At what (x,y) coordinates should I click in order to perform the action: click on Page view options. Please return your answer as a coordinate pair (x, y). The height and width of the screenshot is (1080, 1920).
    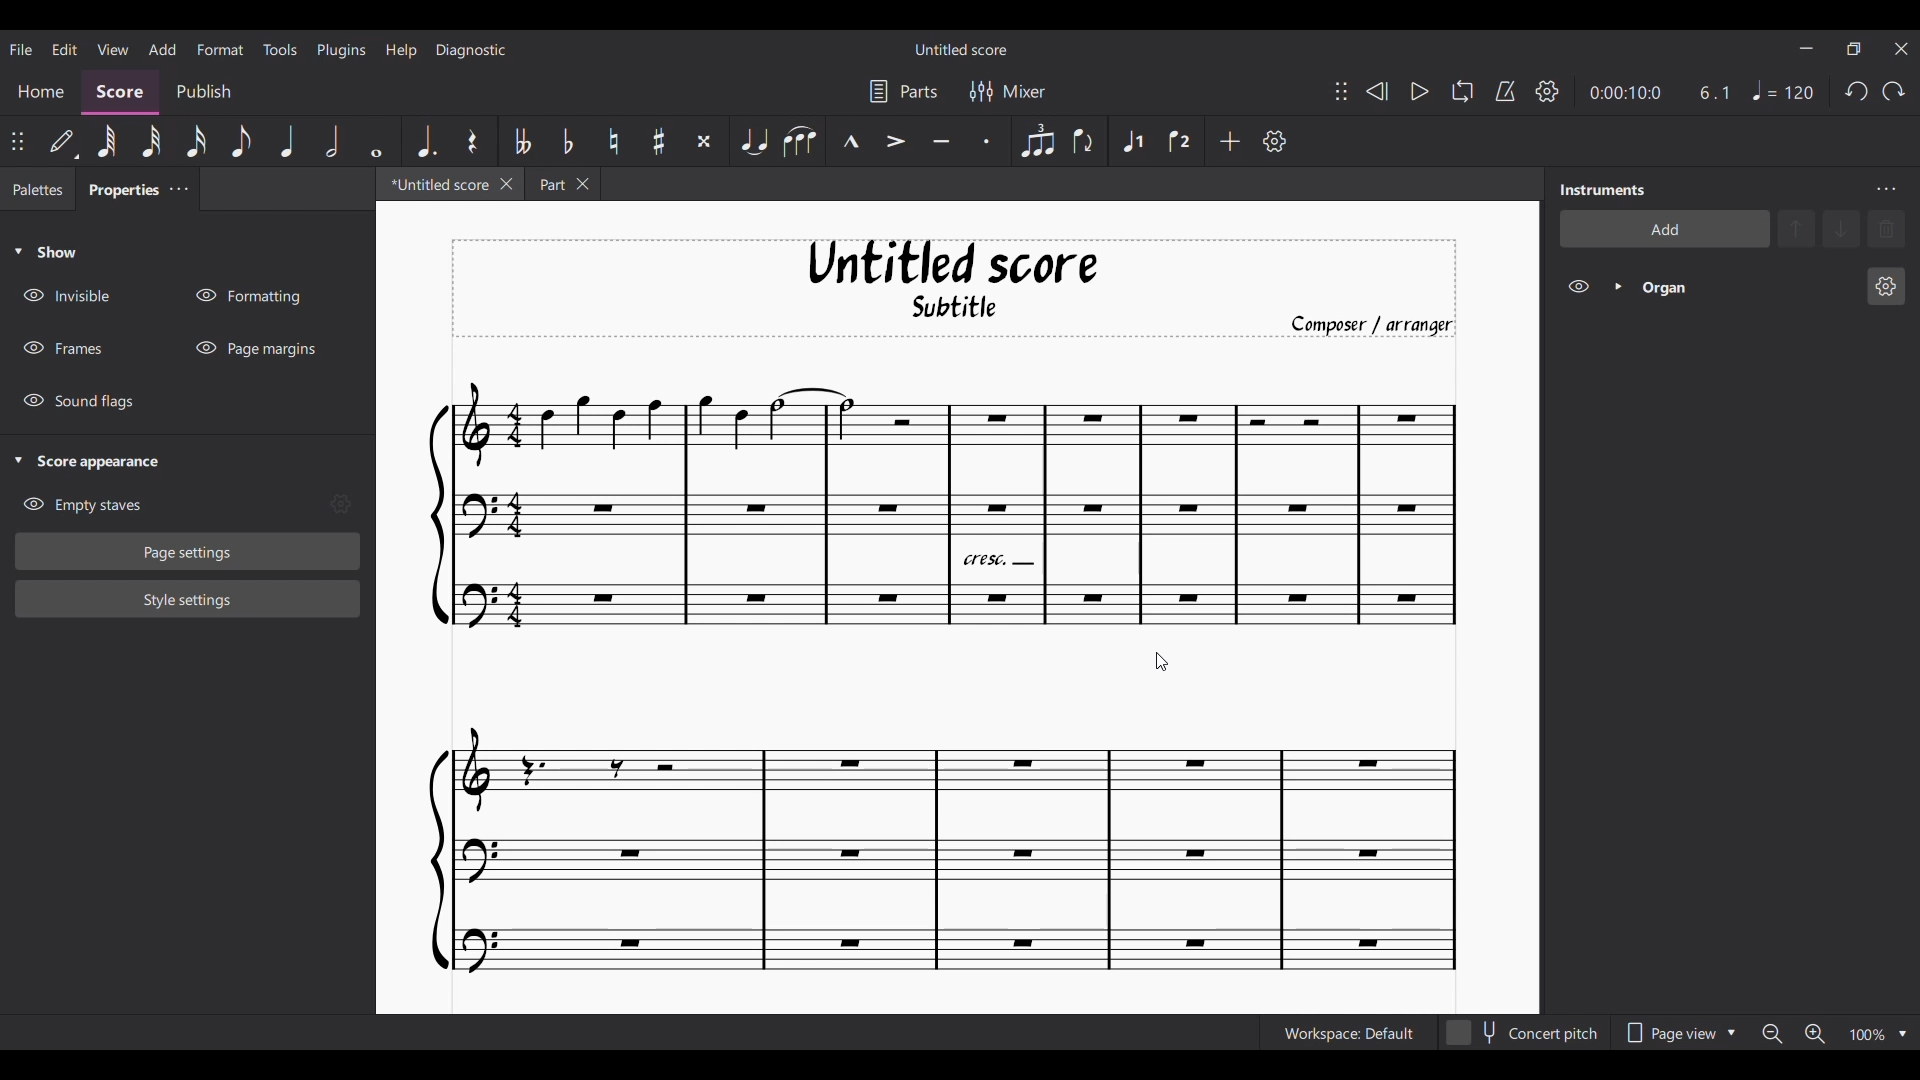
    Looking at the image, I should click on (1675, 1033).